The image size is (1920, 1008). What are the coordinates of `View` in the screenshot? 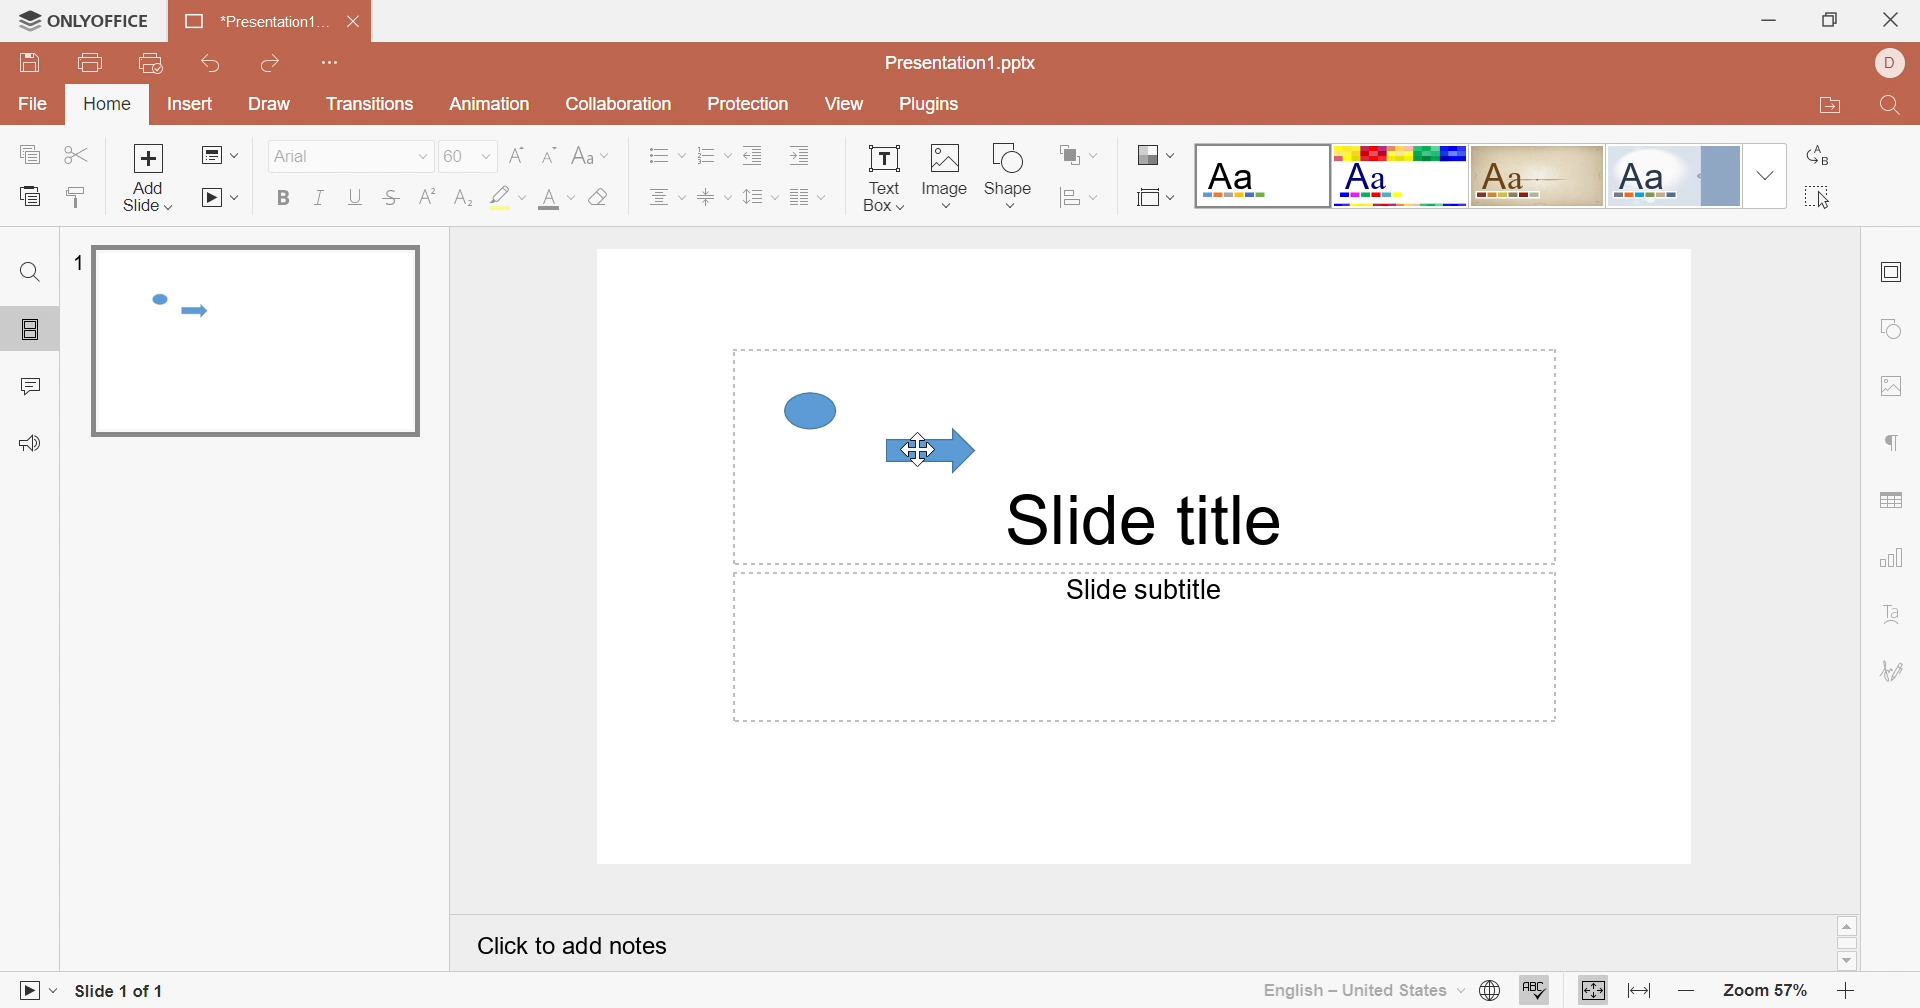 It's located at (847, 103).